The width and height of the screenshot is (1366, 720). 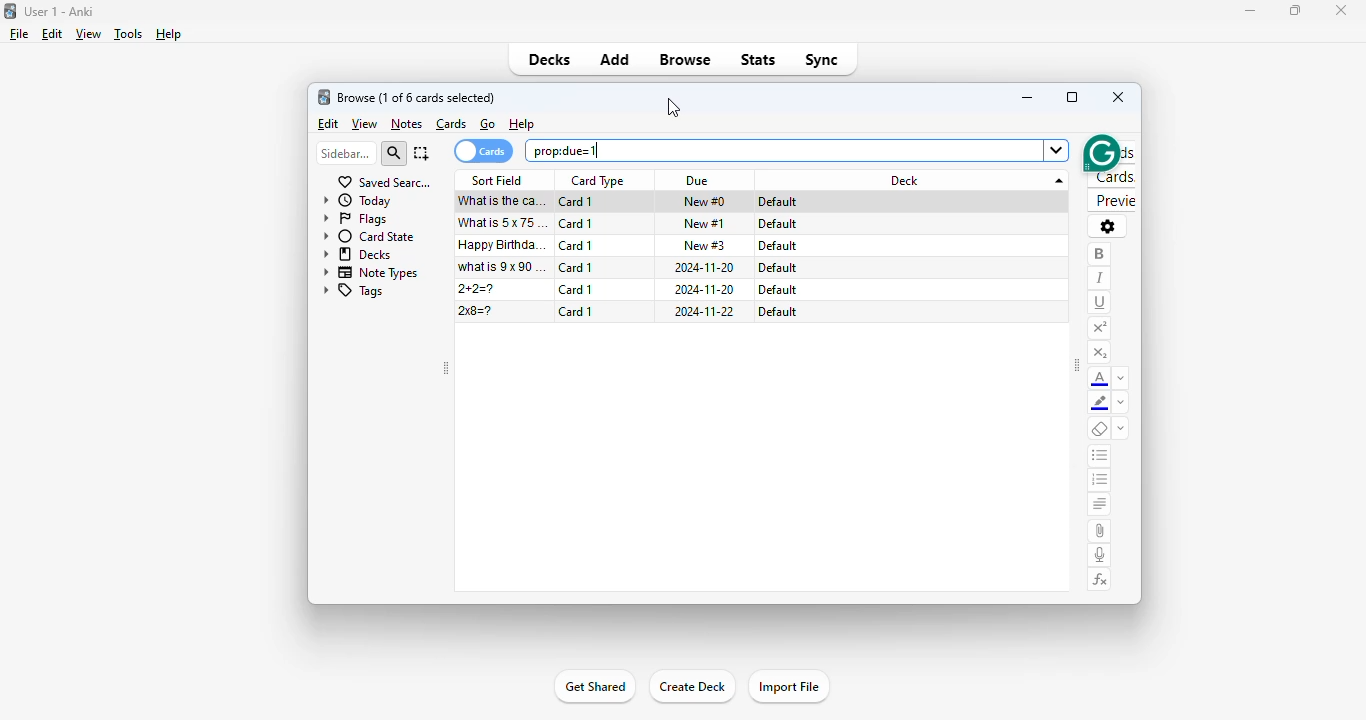 I want to click on view, so click(x=89, y=34).